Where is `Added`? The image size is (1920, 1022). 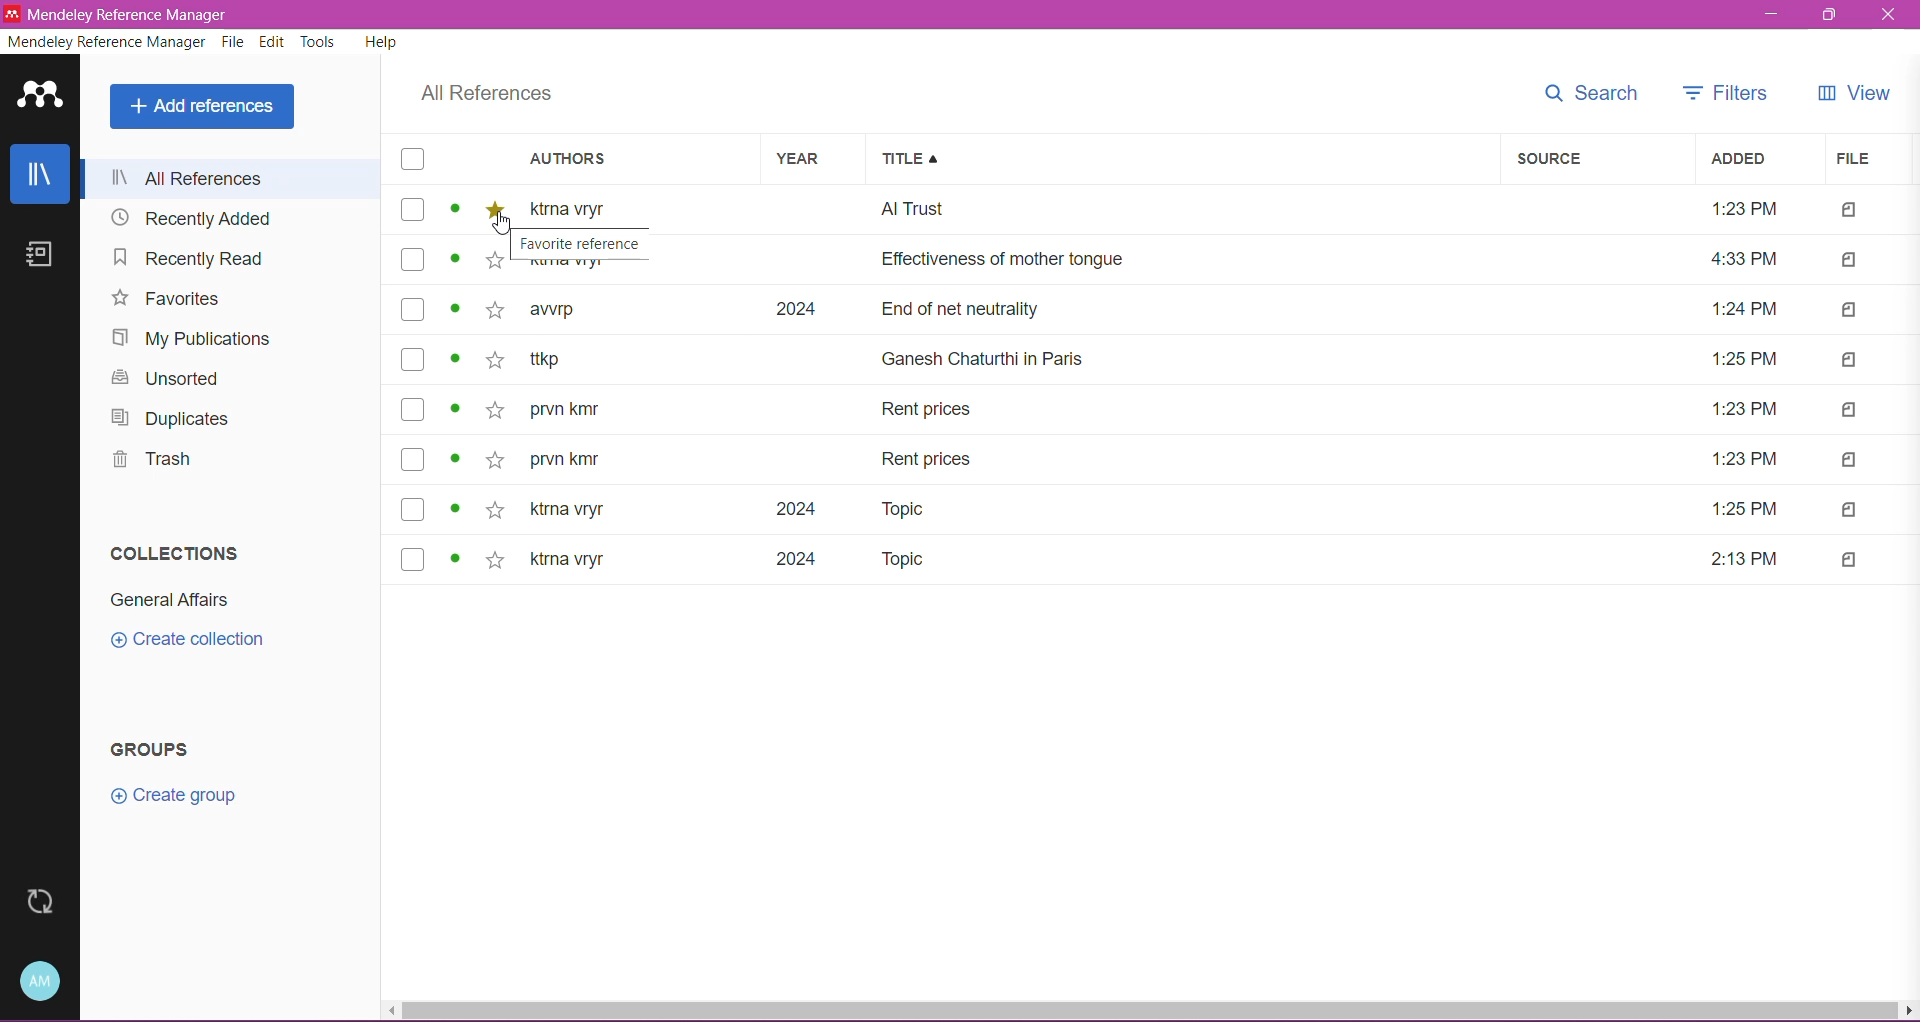 Added is located at coordinates (1755, 159).